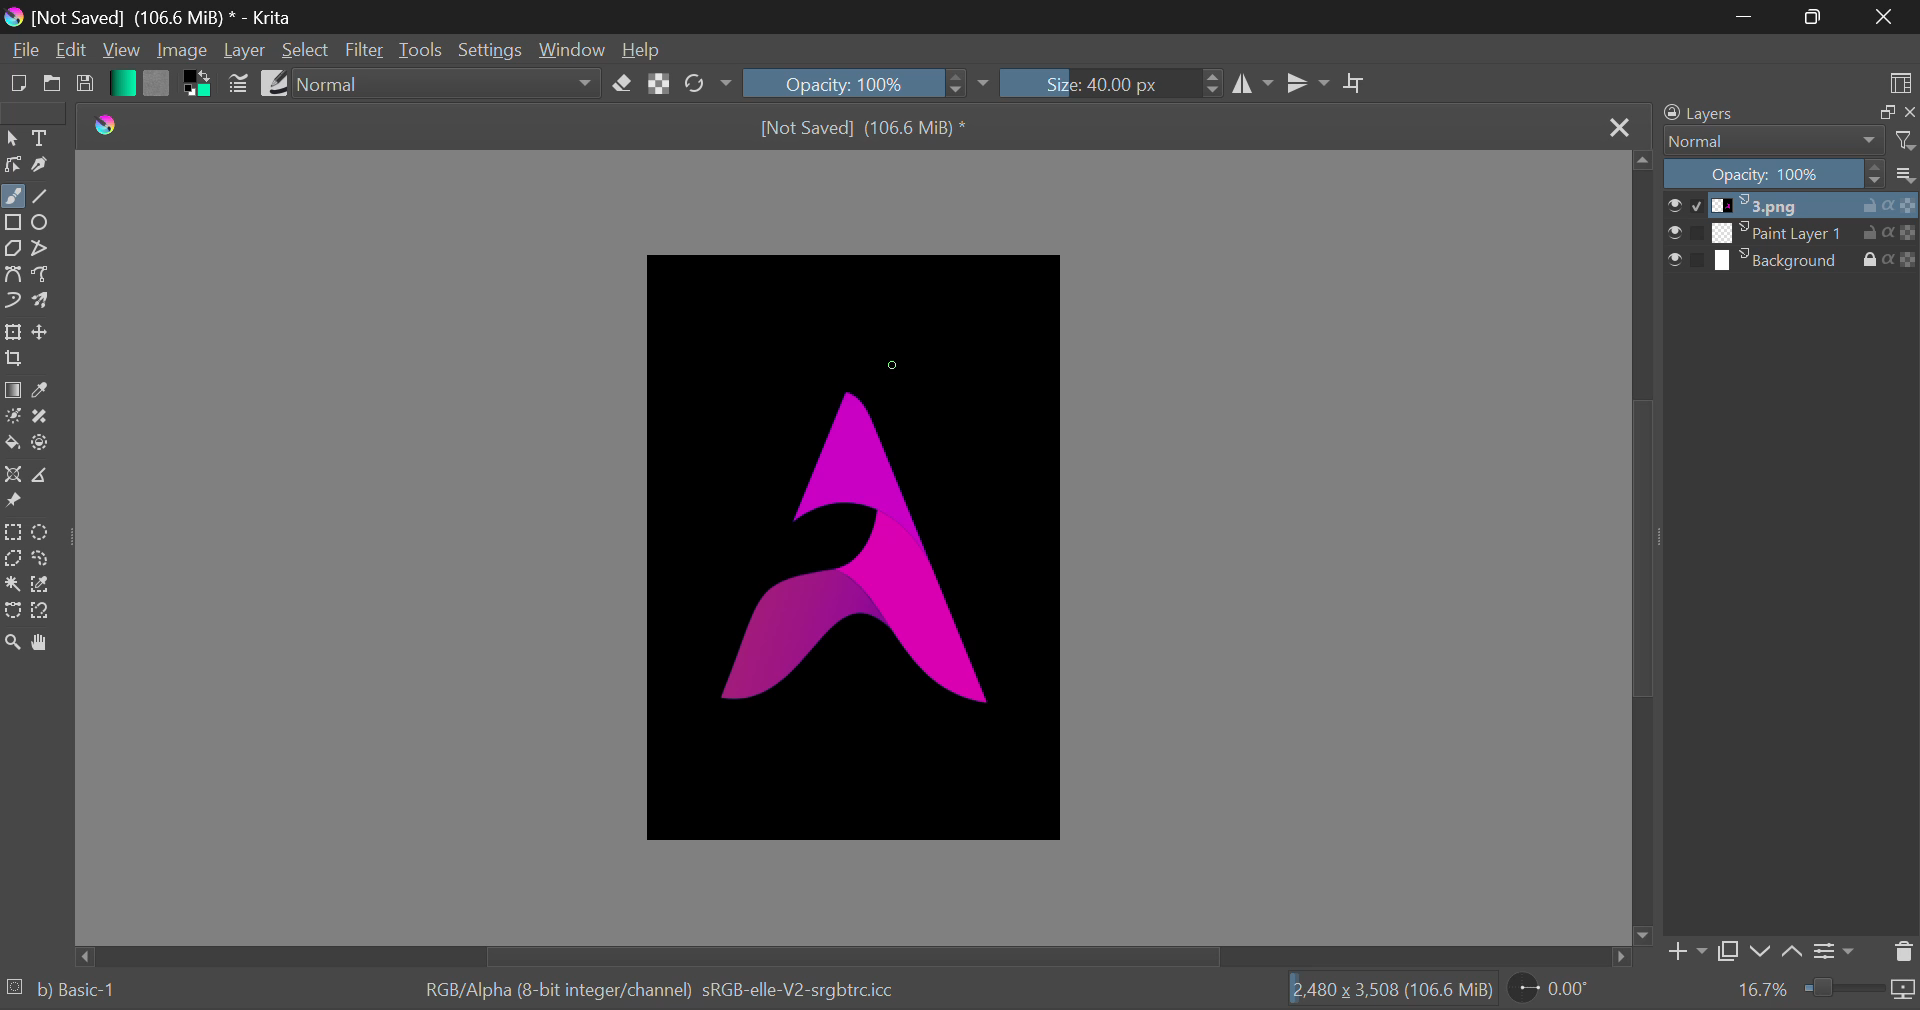 The height and width of the screenshot is (1010, 1920). I want to click on Similar Color Selector, so click(46, 584).